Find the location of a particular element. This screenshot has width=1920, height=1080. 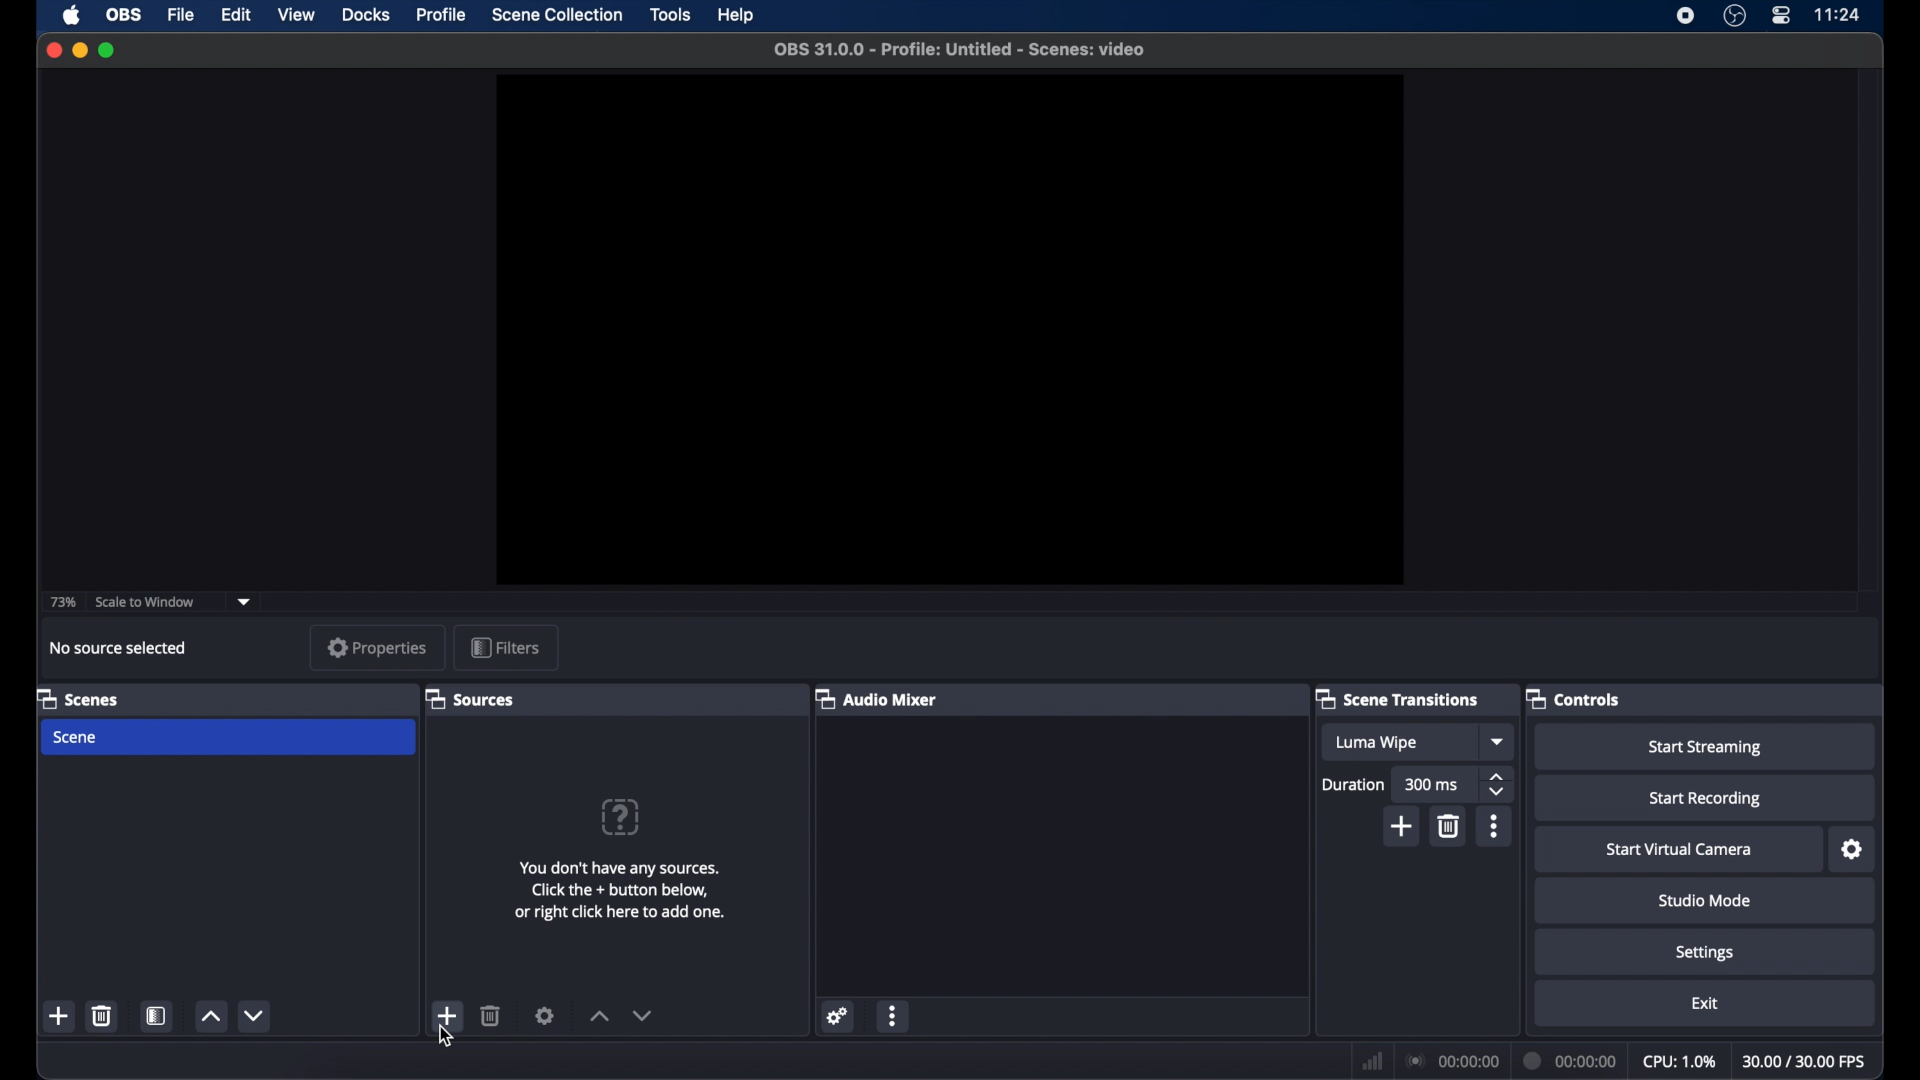

tools is located at coordinates (671, 14).